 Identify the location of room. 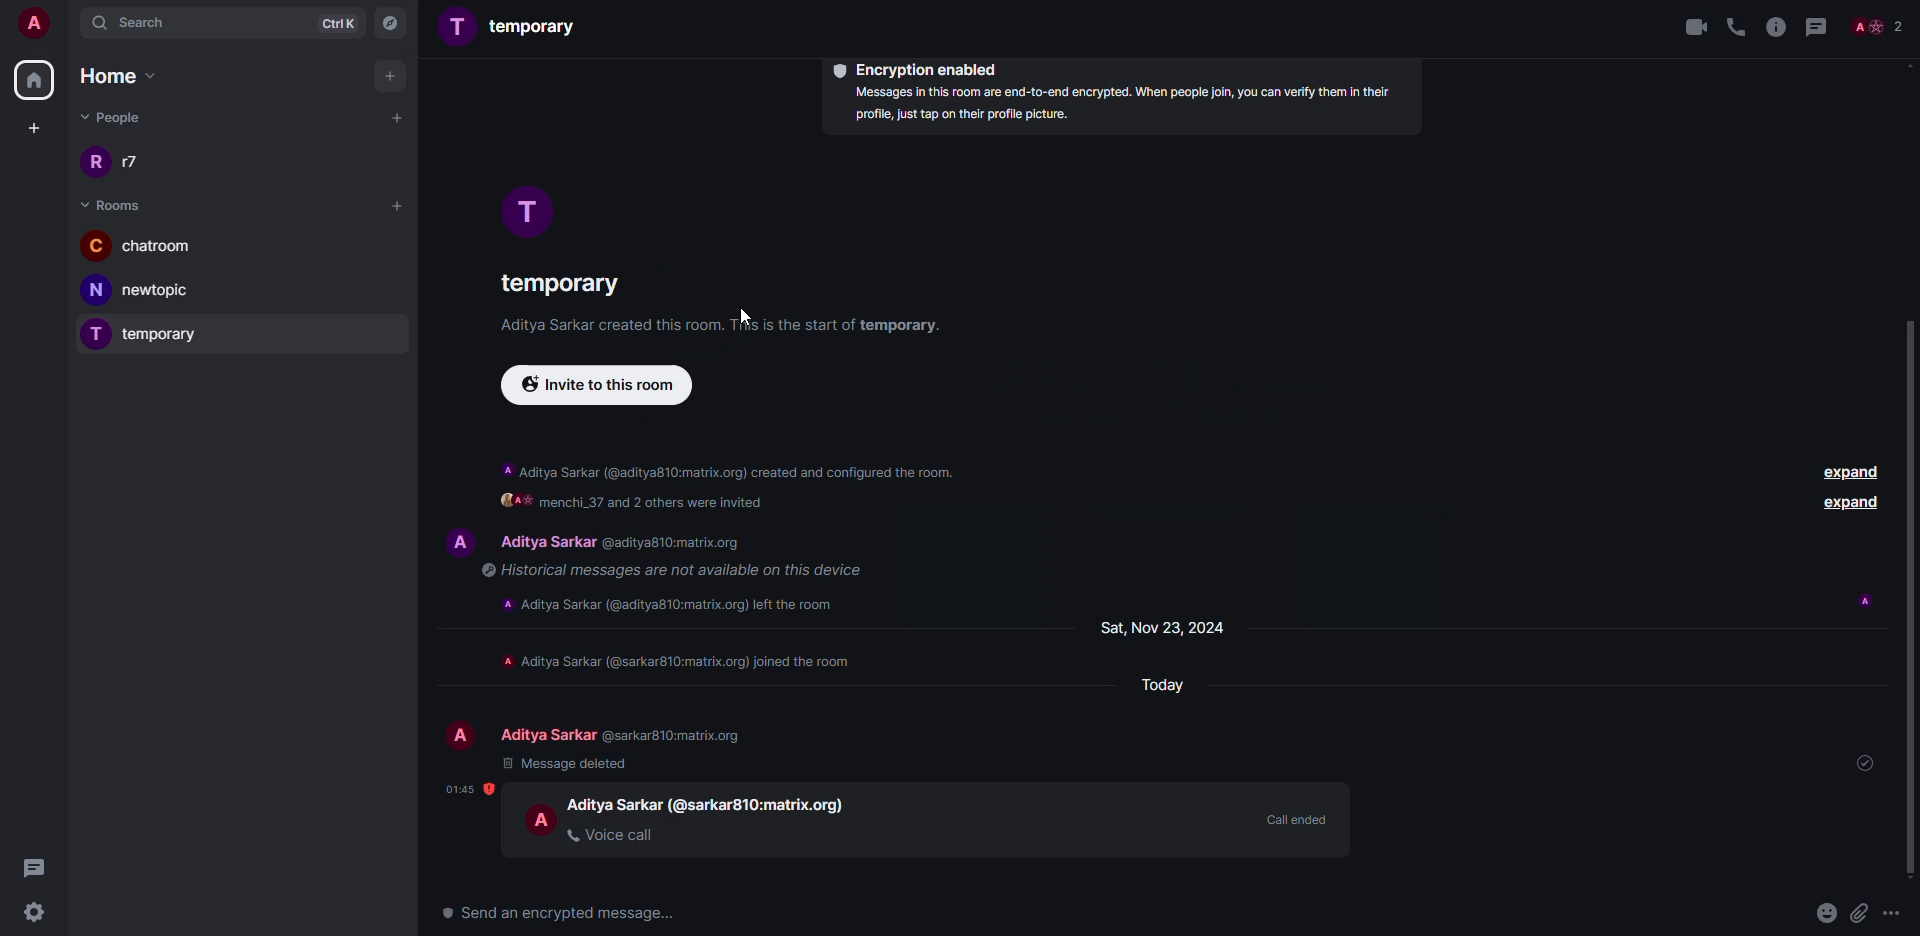
(554, 281).